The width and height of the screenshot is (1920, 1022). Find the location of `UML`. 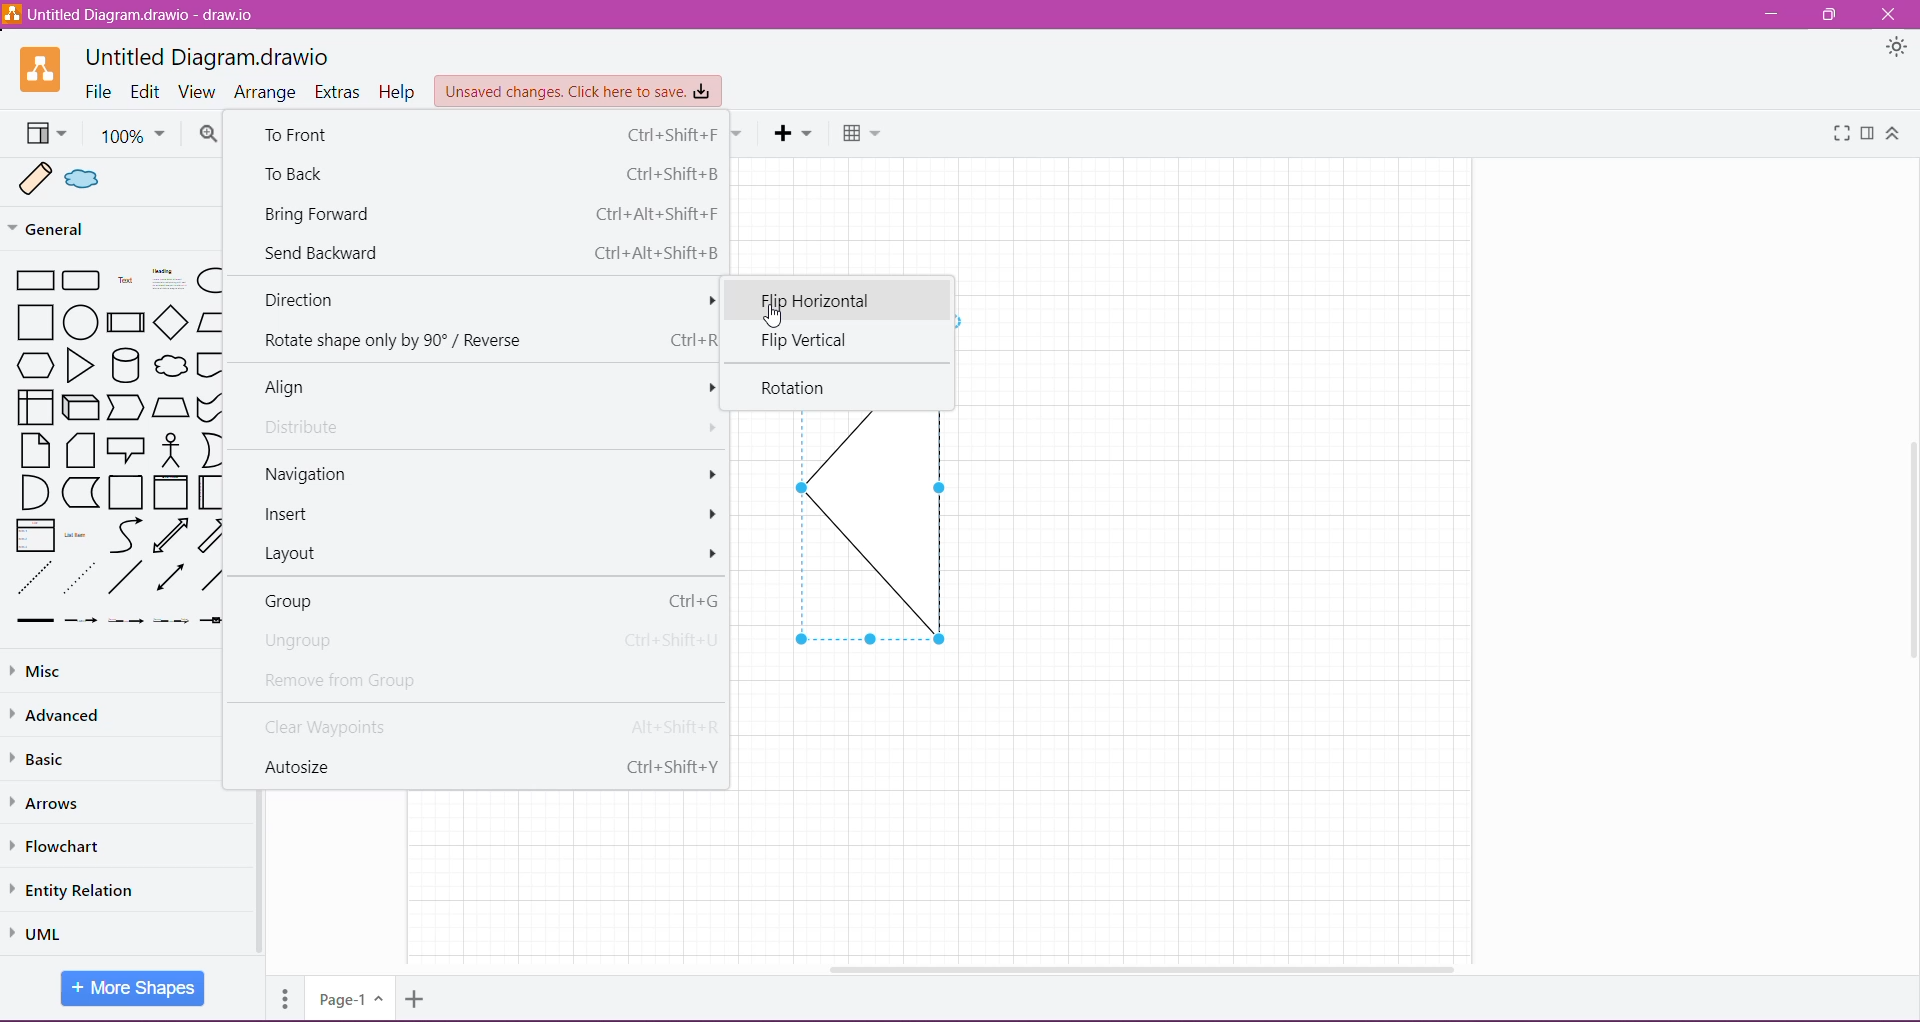

UML is located at coordinates (40, 931).